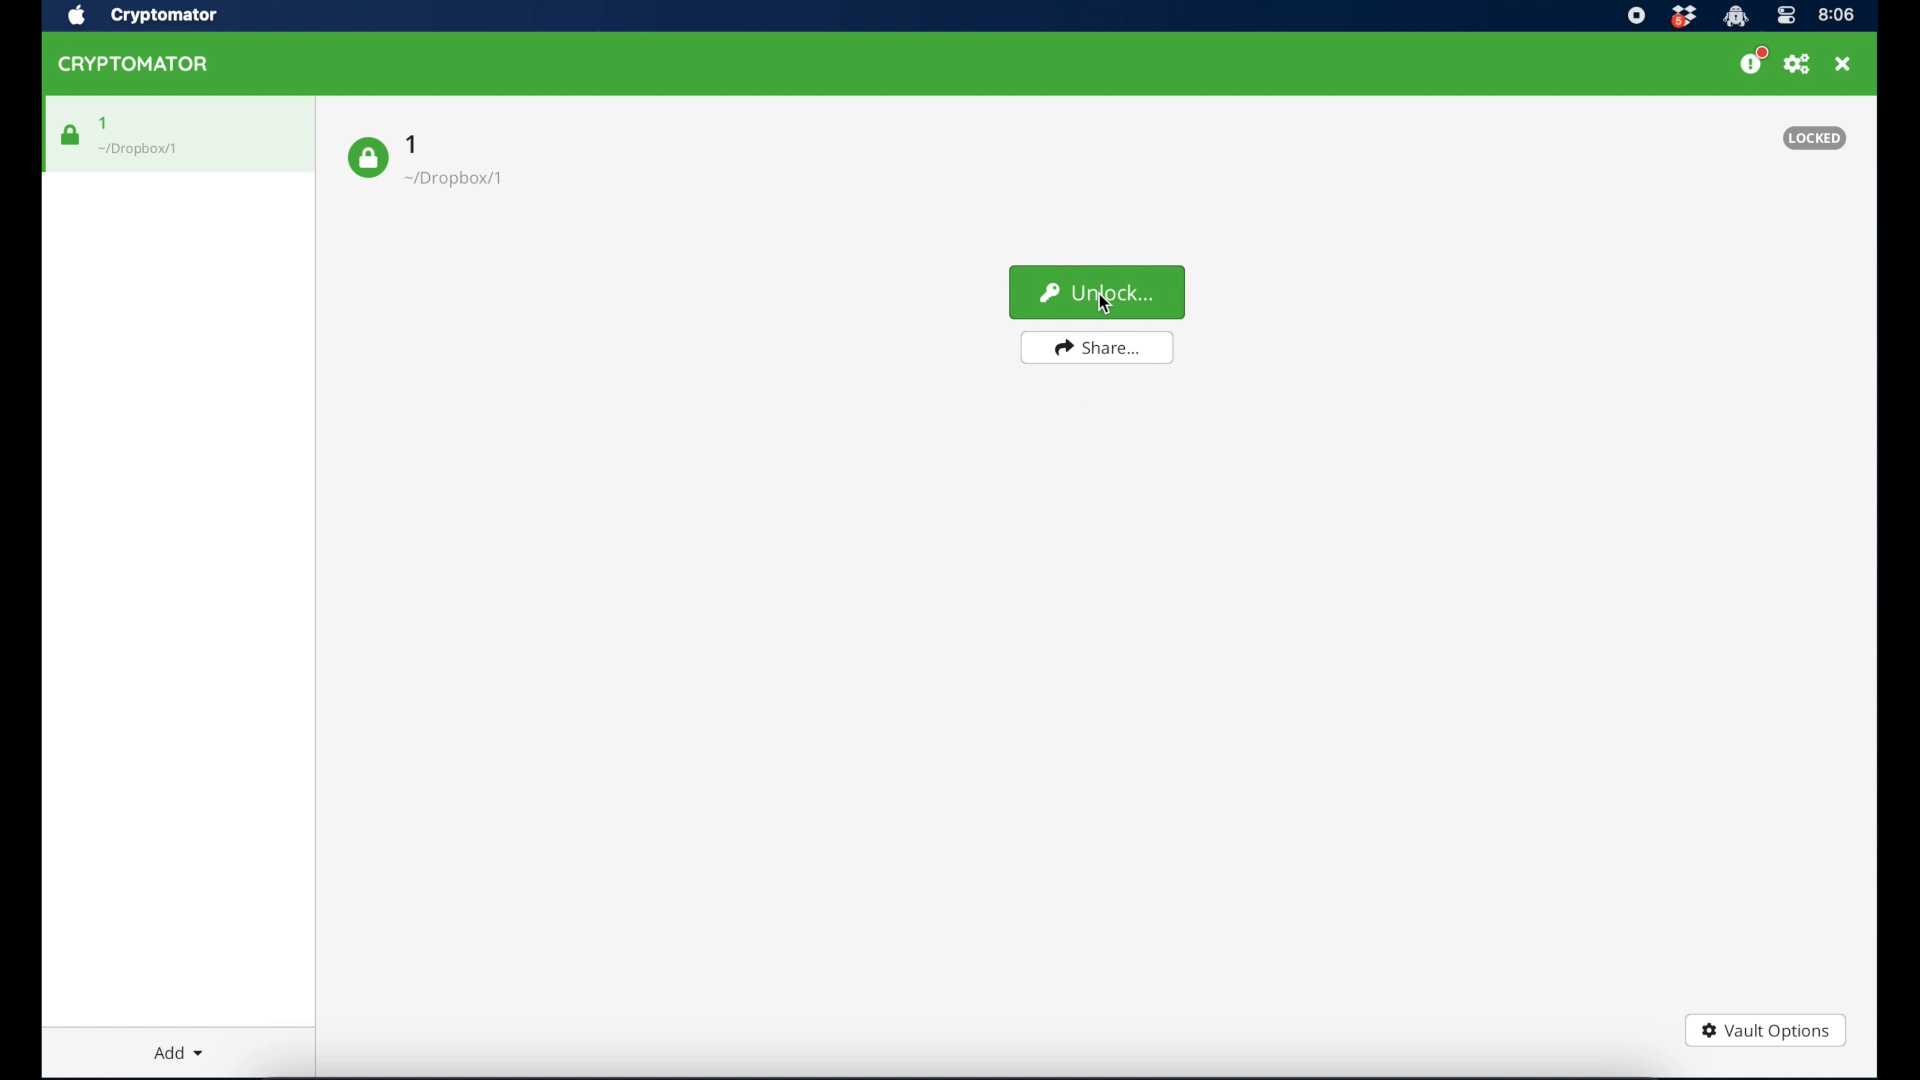 This screenshot has width=1920, height=1080. Describe the element at coordinates (140, 148) in the screenshot. I see `location` at that location.